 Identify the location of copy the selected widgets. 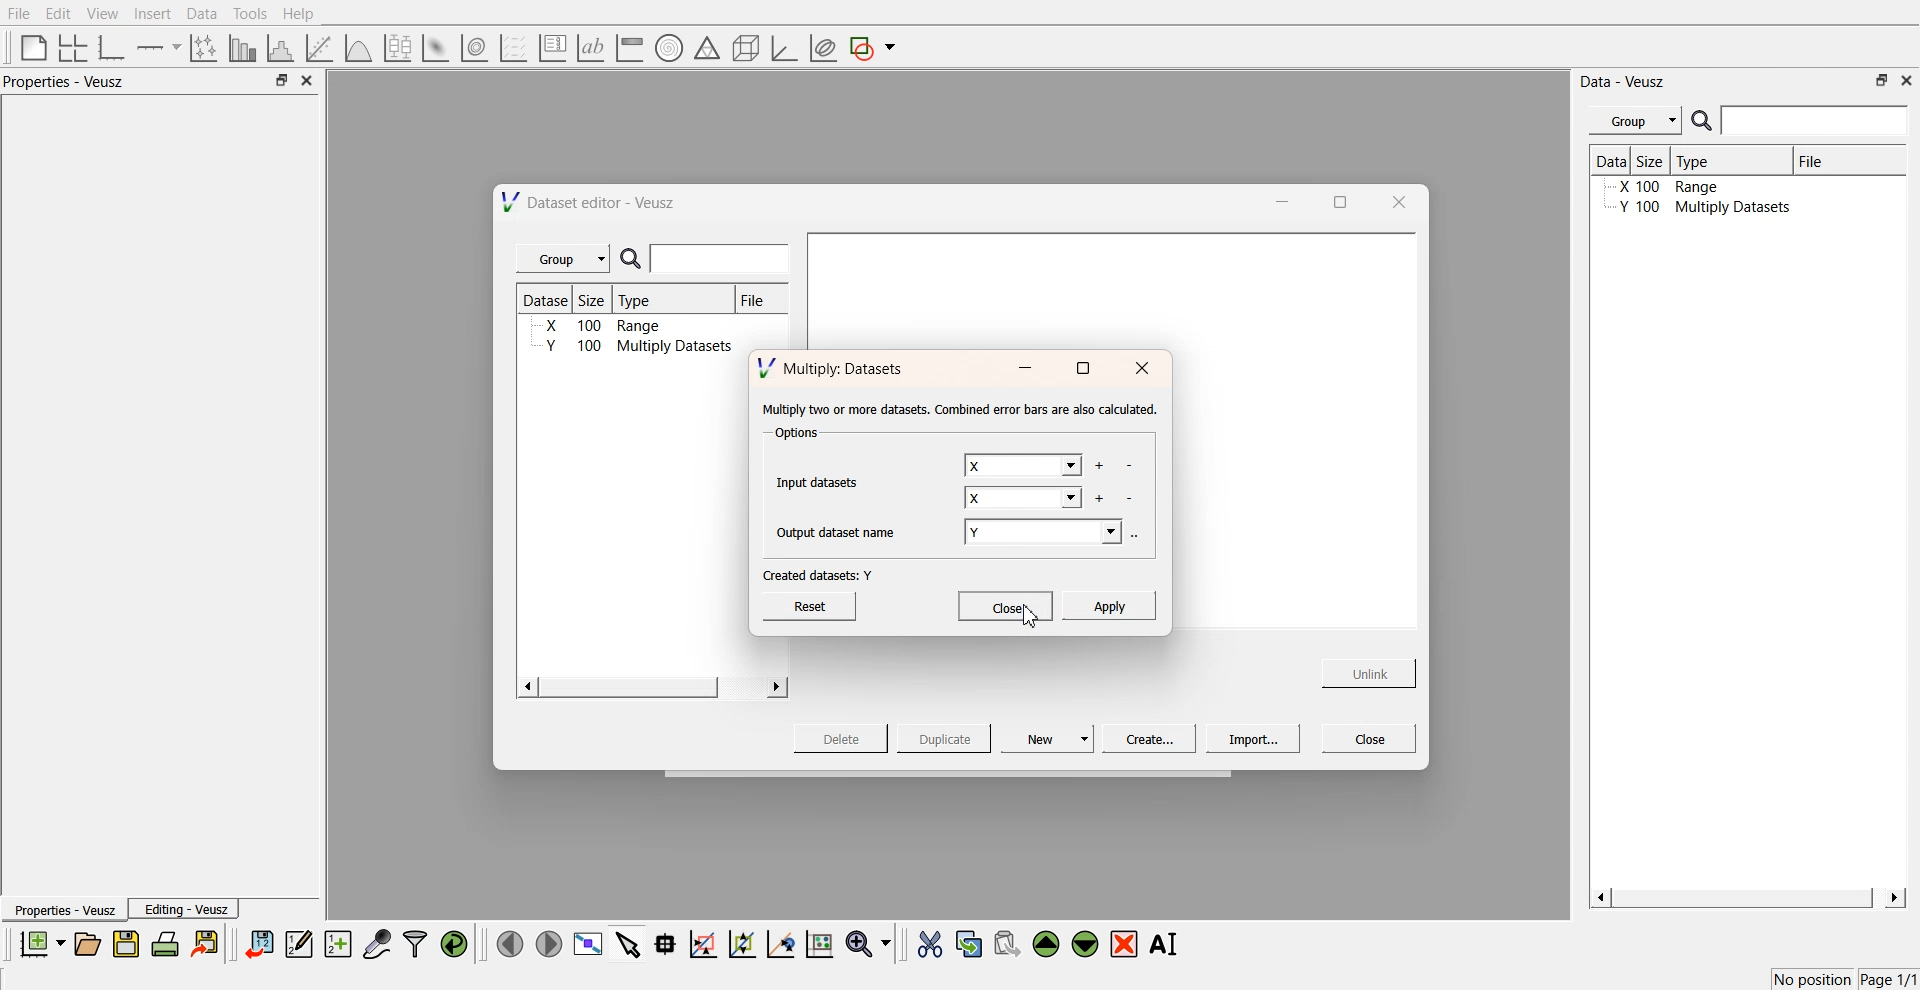
(969, 943).